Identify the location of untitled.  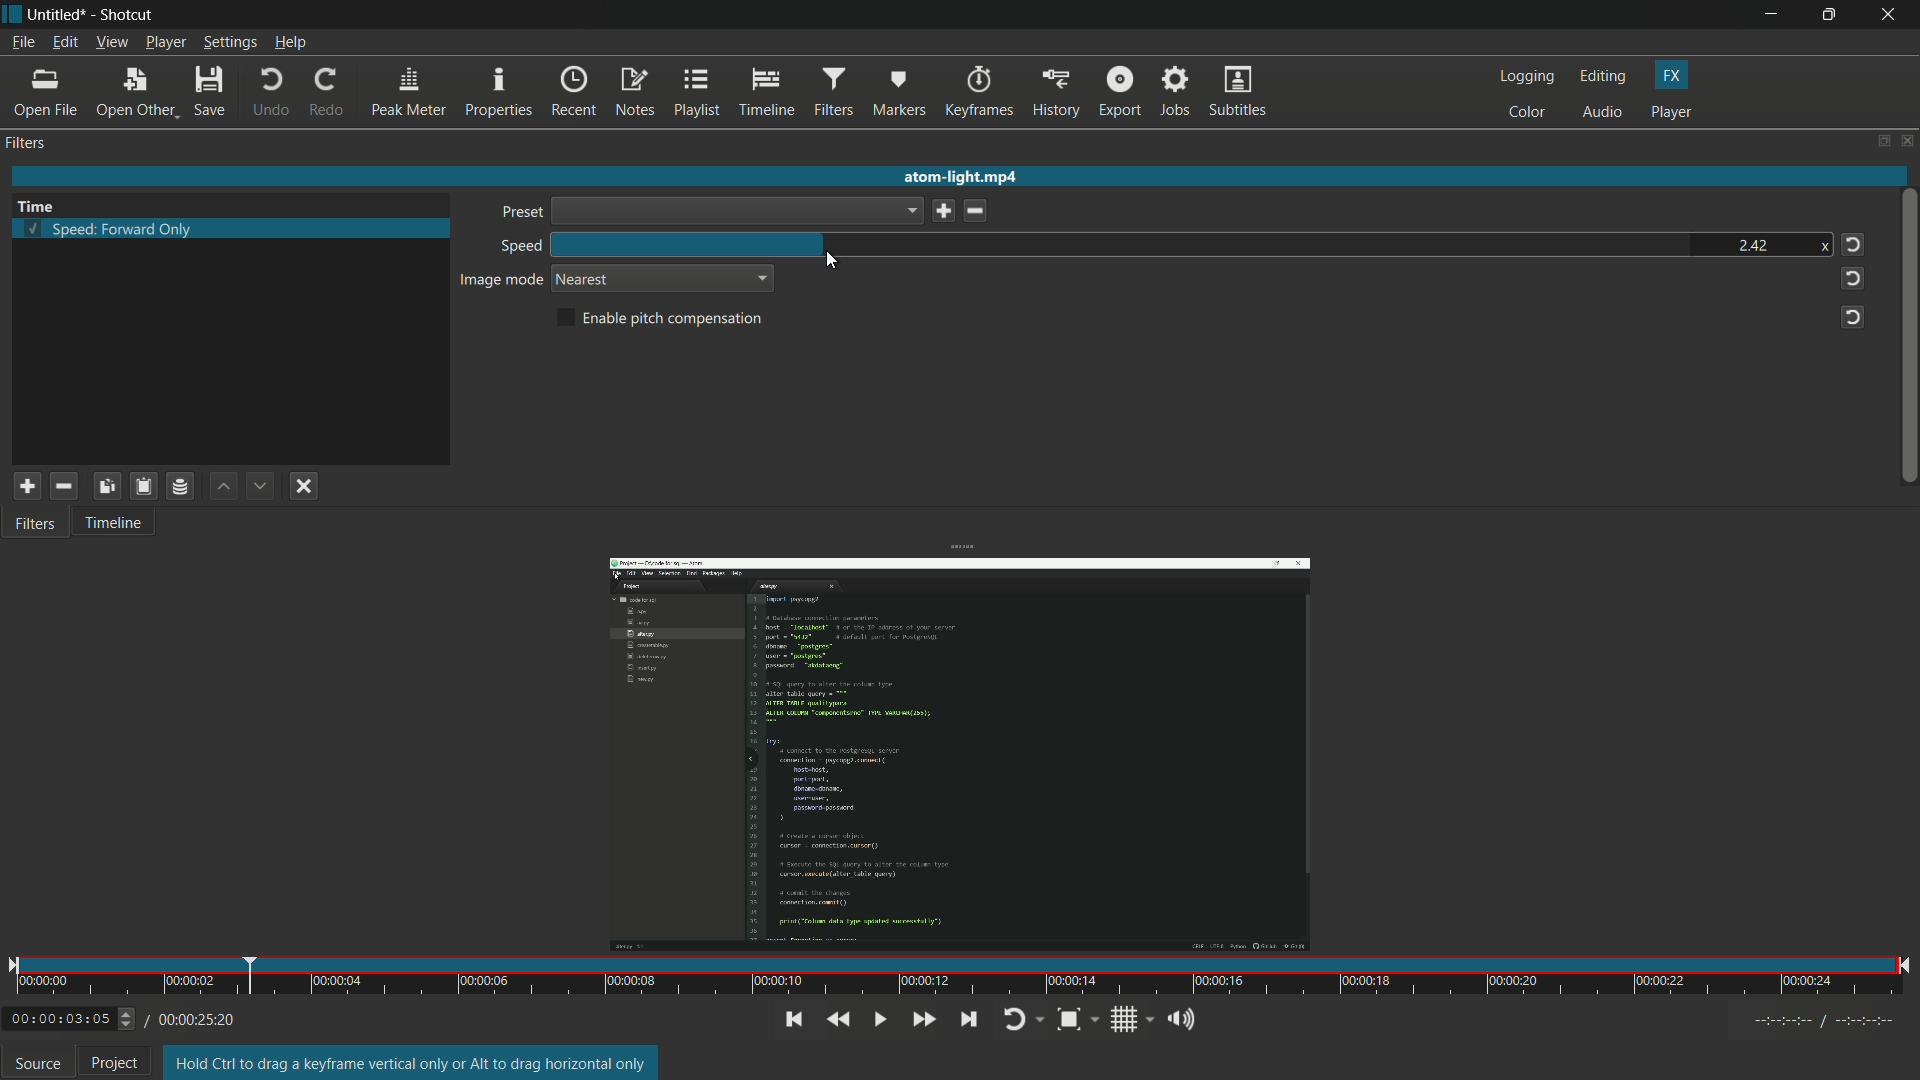
(58, 13).